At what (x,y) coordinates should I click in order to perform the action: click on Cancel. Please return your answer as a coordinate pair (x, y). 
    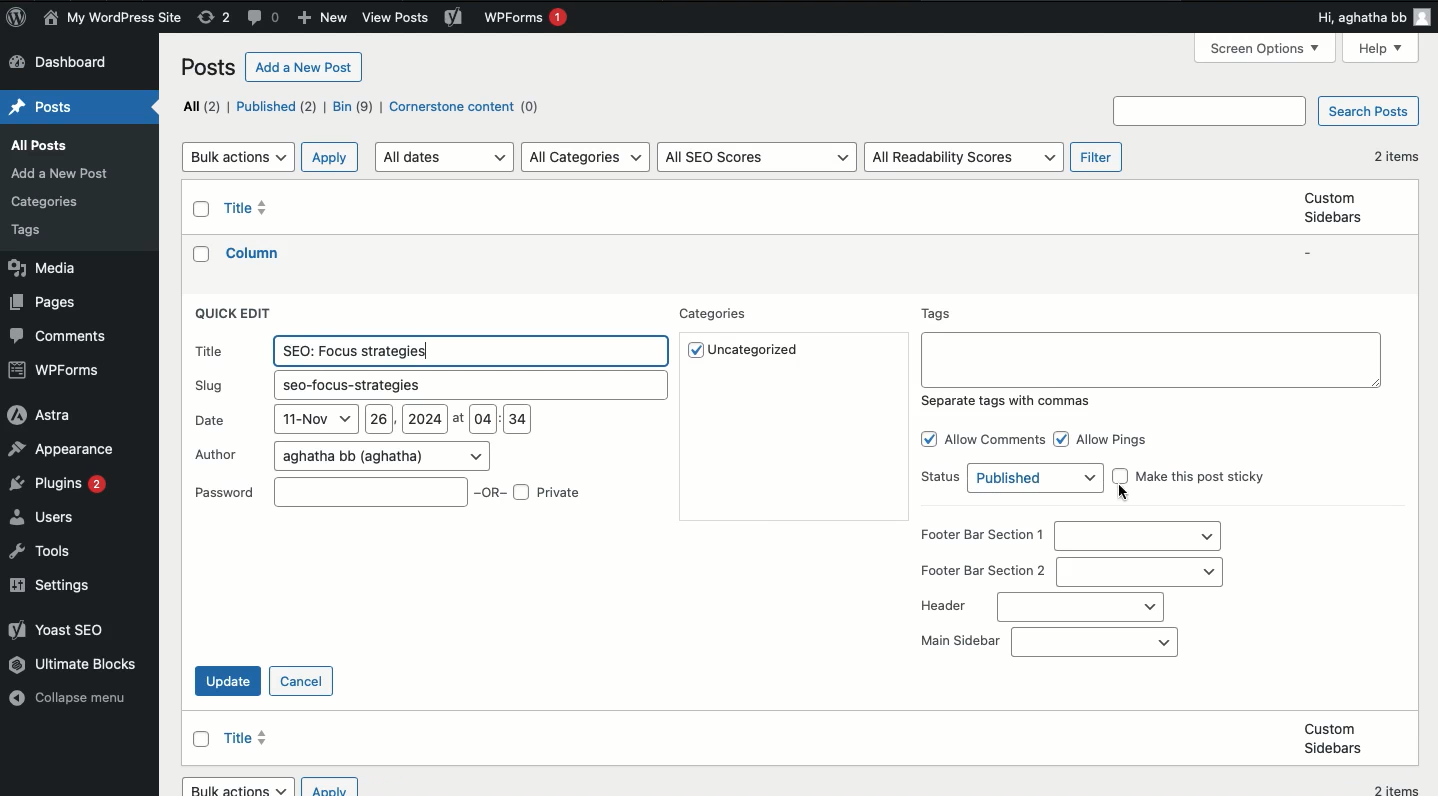
    Looking at the image, I should click on (300, 681).